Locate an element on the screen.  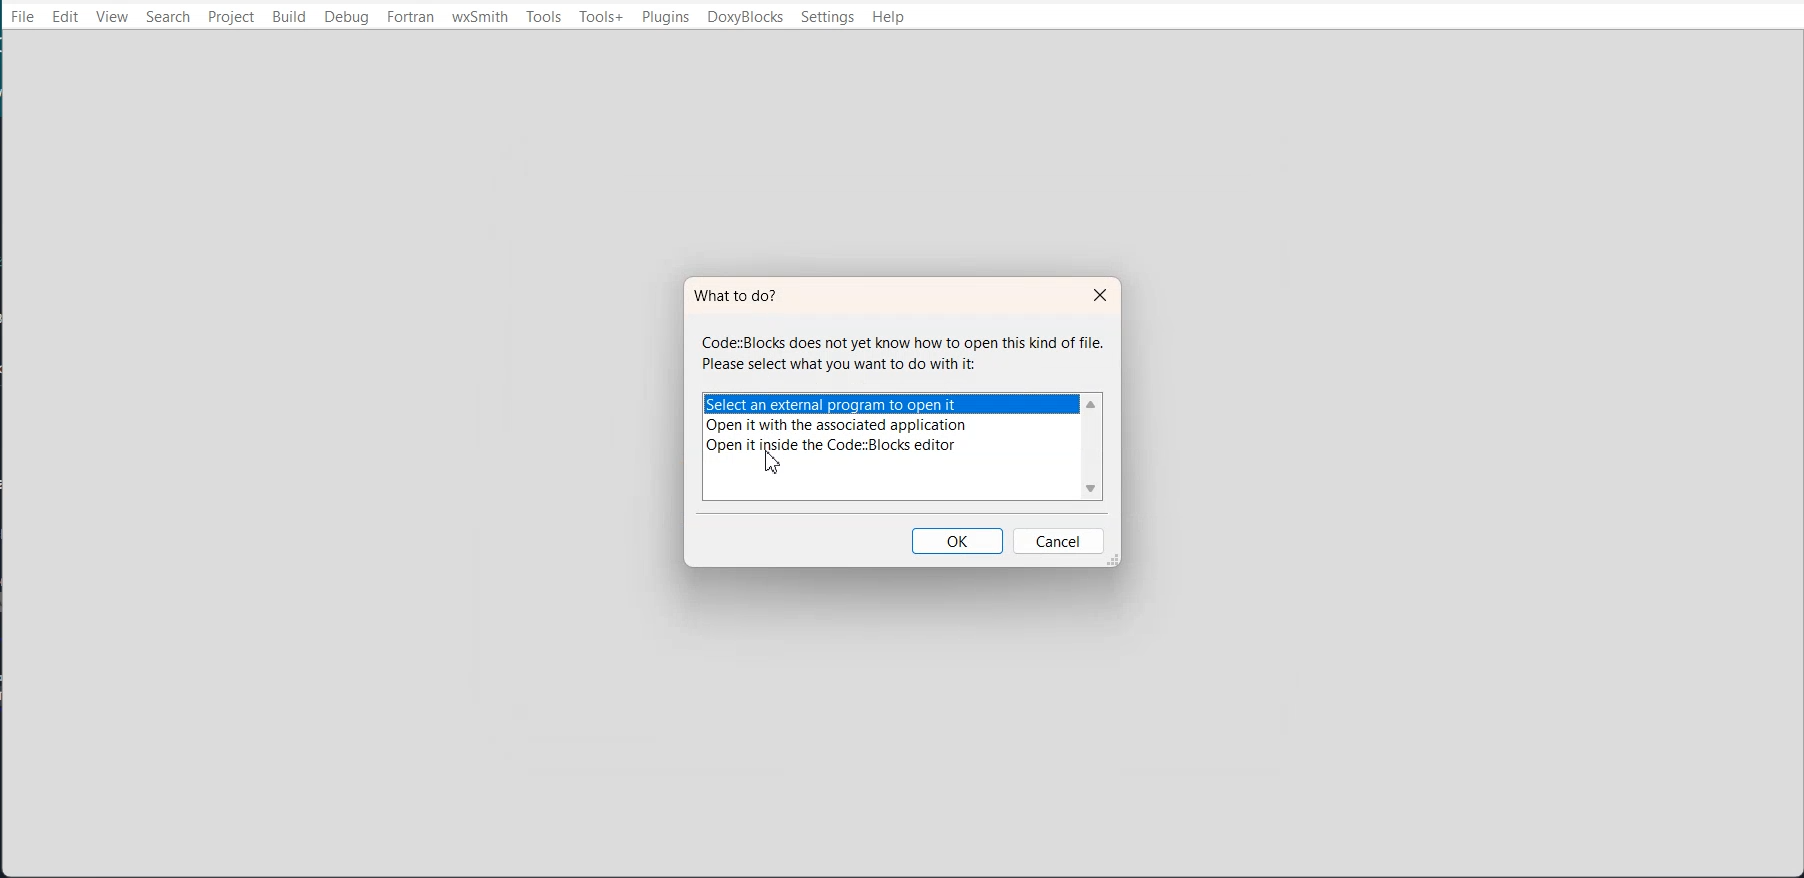
Code:Blocks does not yet know how to open this kind of file.
Please select what you want to do with it: is located at coordinates (899, 355).